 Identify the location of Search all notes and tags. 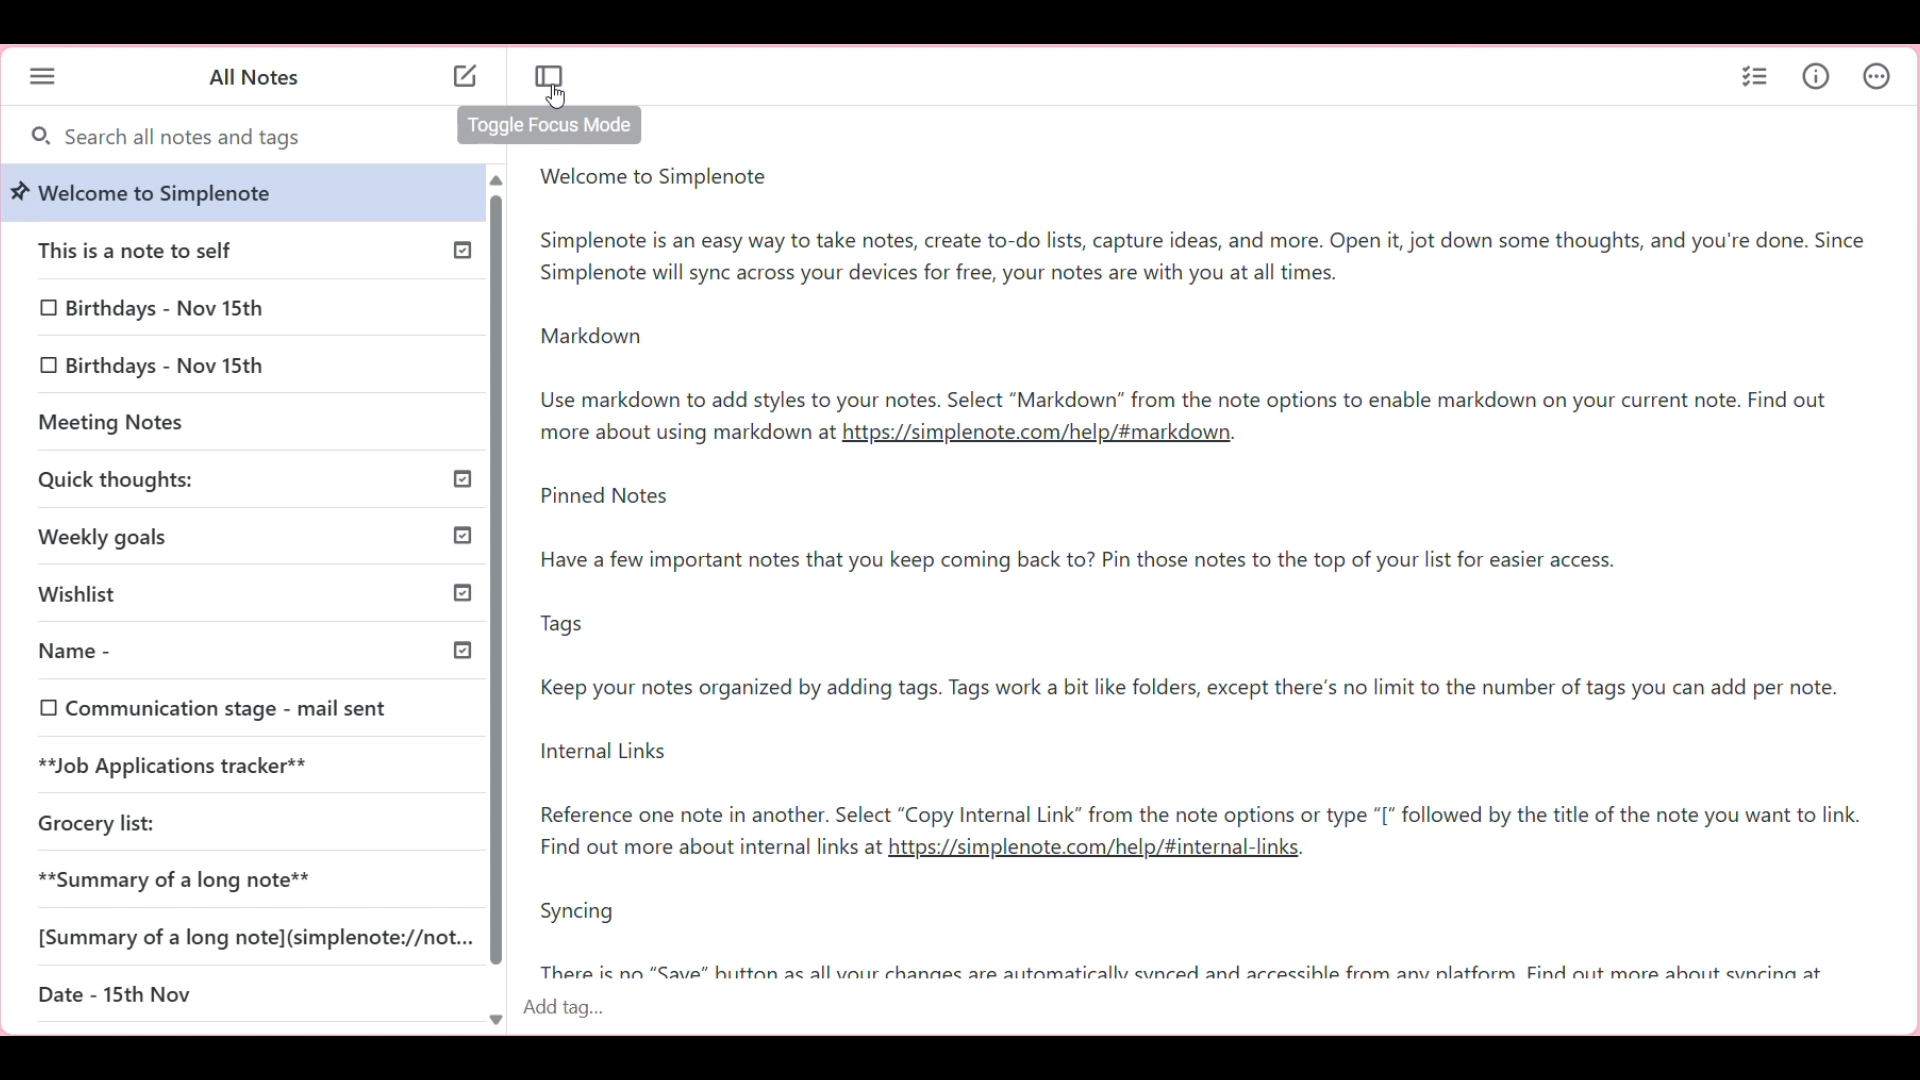
(236, 139).